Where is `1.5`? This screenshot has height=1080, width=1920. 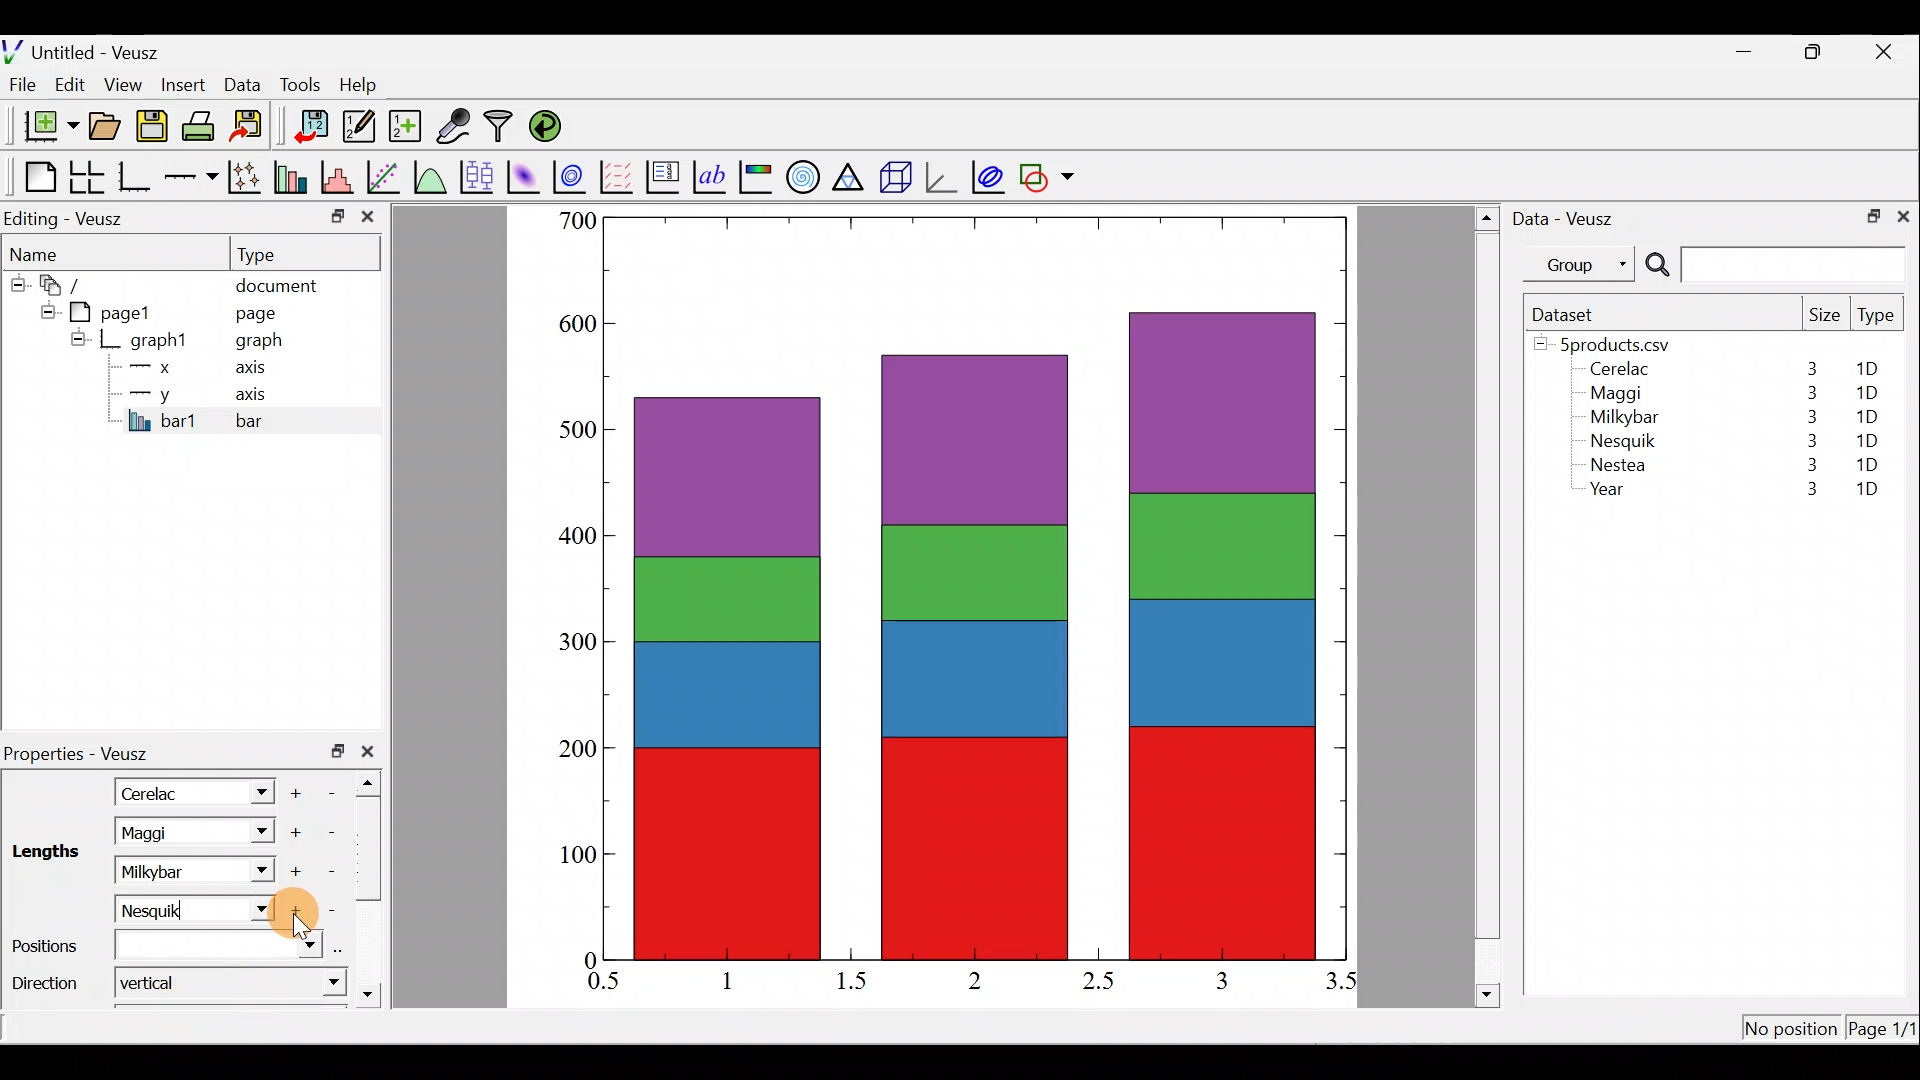 1.5 is located at coordinates (856, 982).